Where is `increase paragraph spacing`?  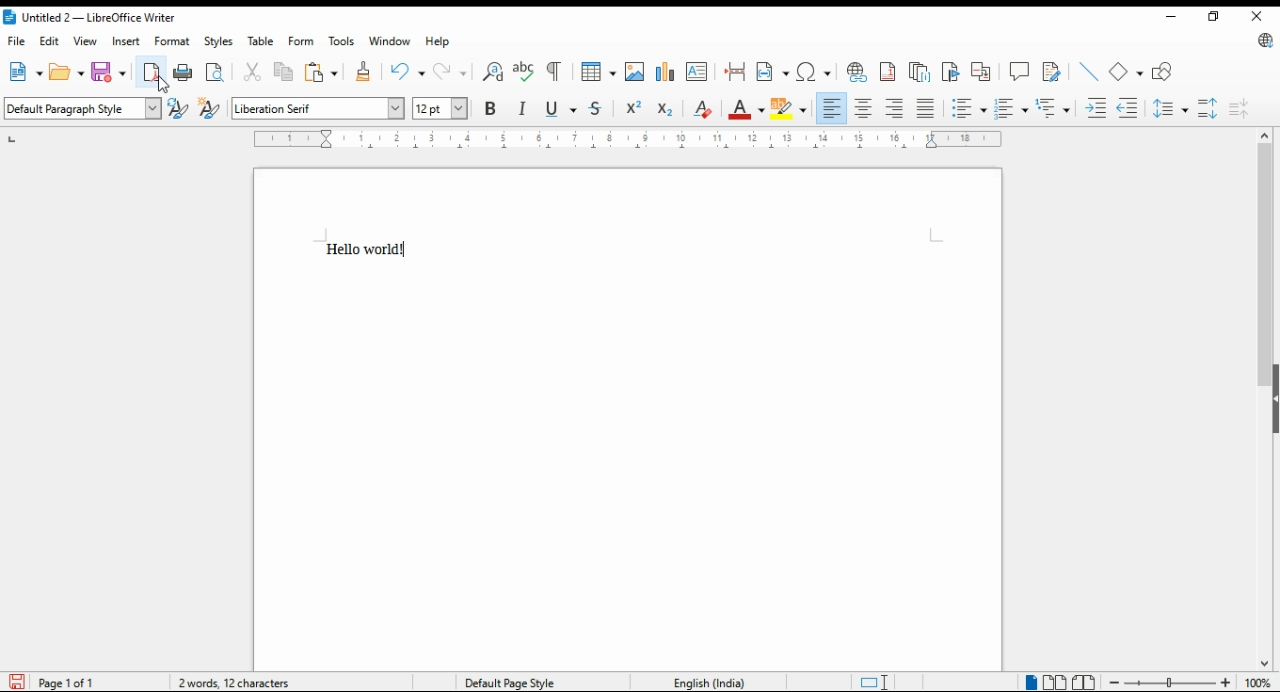
increase paragraph spacing is located at coordinates (1208, 106).